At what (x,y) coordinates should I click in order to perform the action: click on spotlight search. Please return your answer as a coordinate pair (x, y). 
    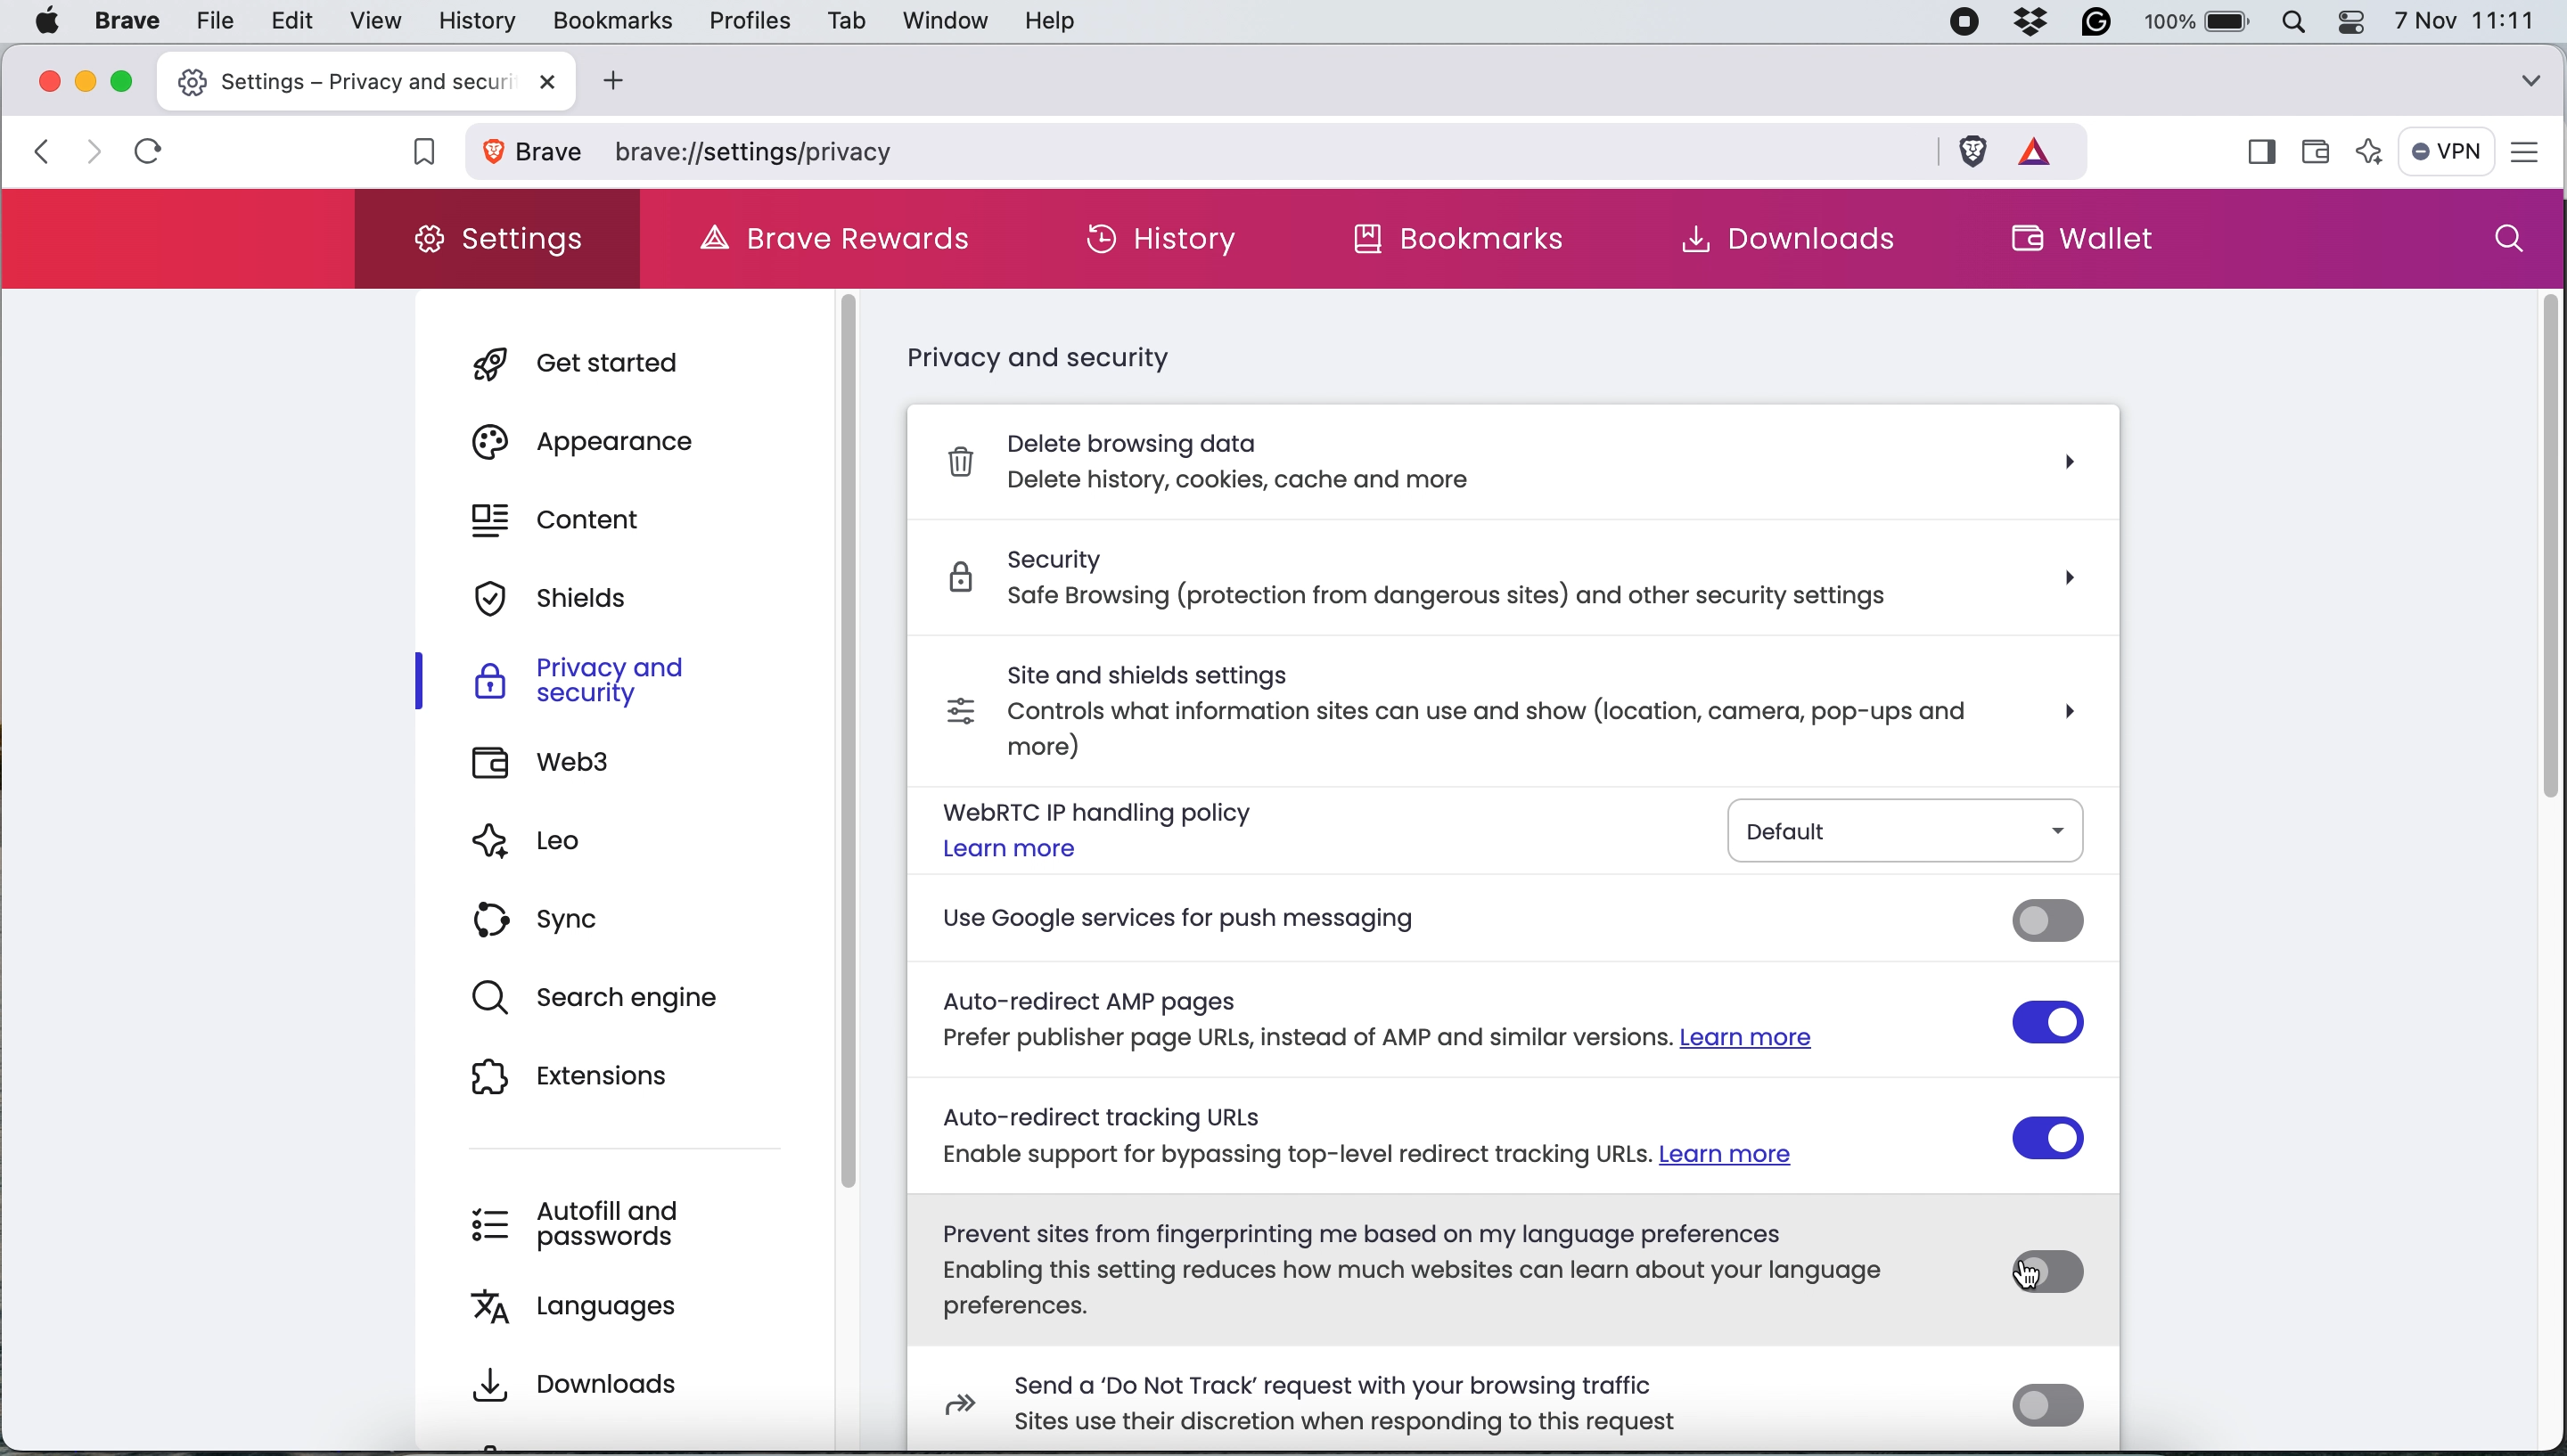
    Looking at the image, I should click on (2302, 22).